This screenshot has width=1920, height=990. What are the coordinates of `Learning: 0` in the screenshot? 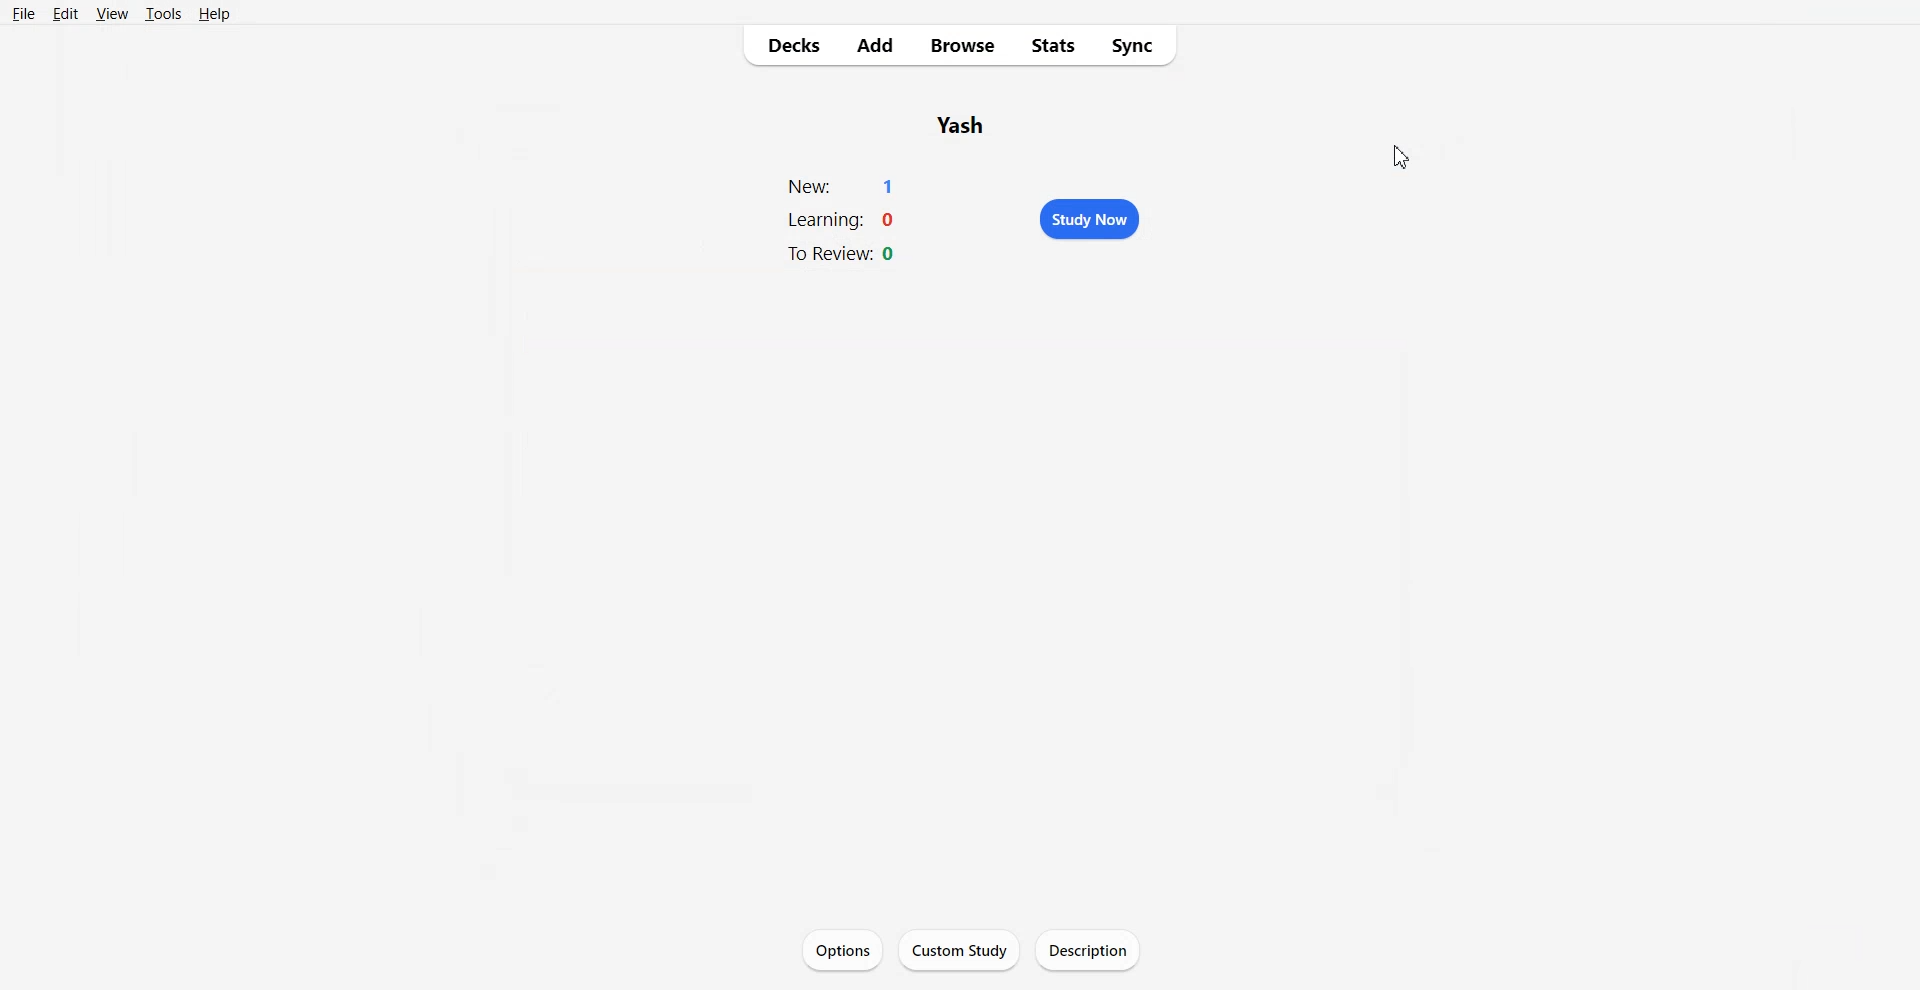 It's located at (845, 221).